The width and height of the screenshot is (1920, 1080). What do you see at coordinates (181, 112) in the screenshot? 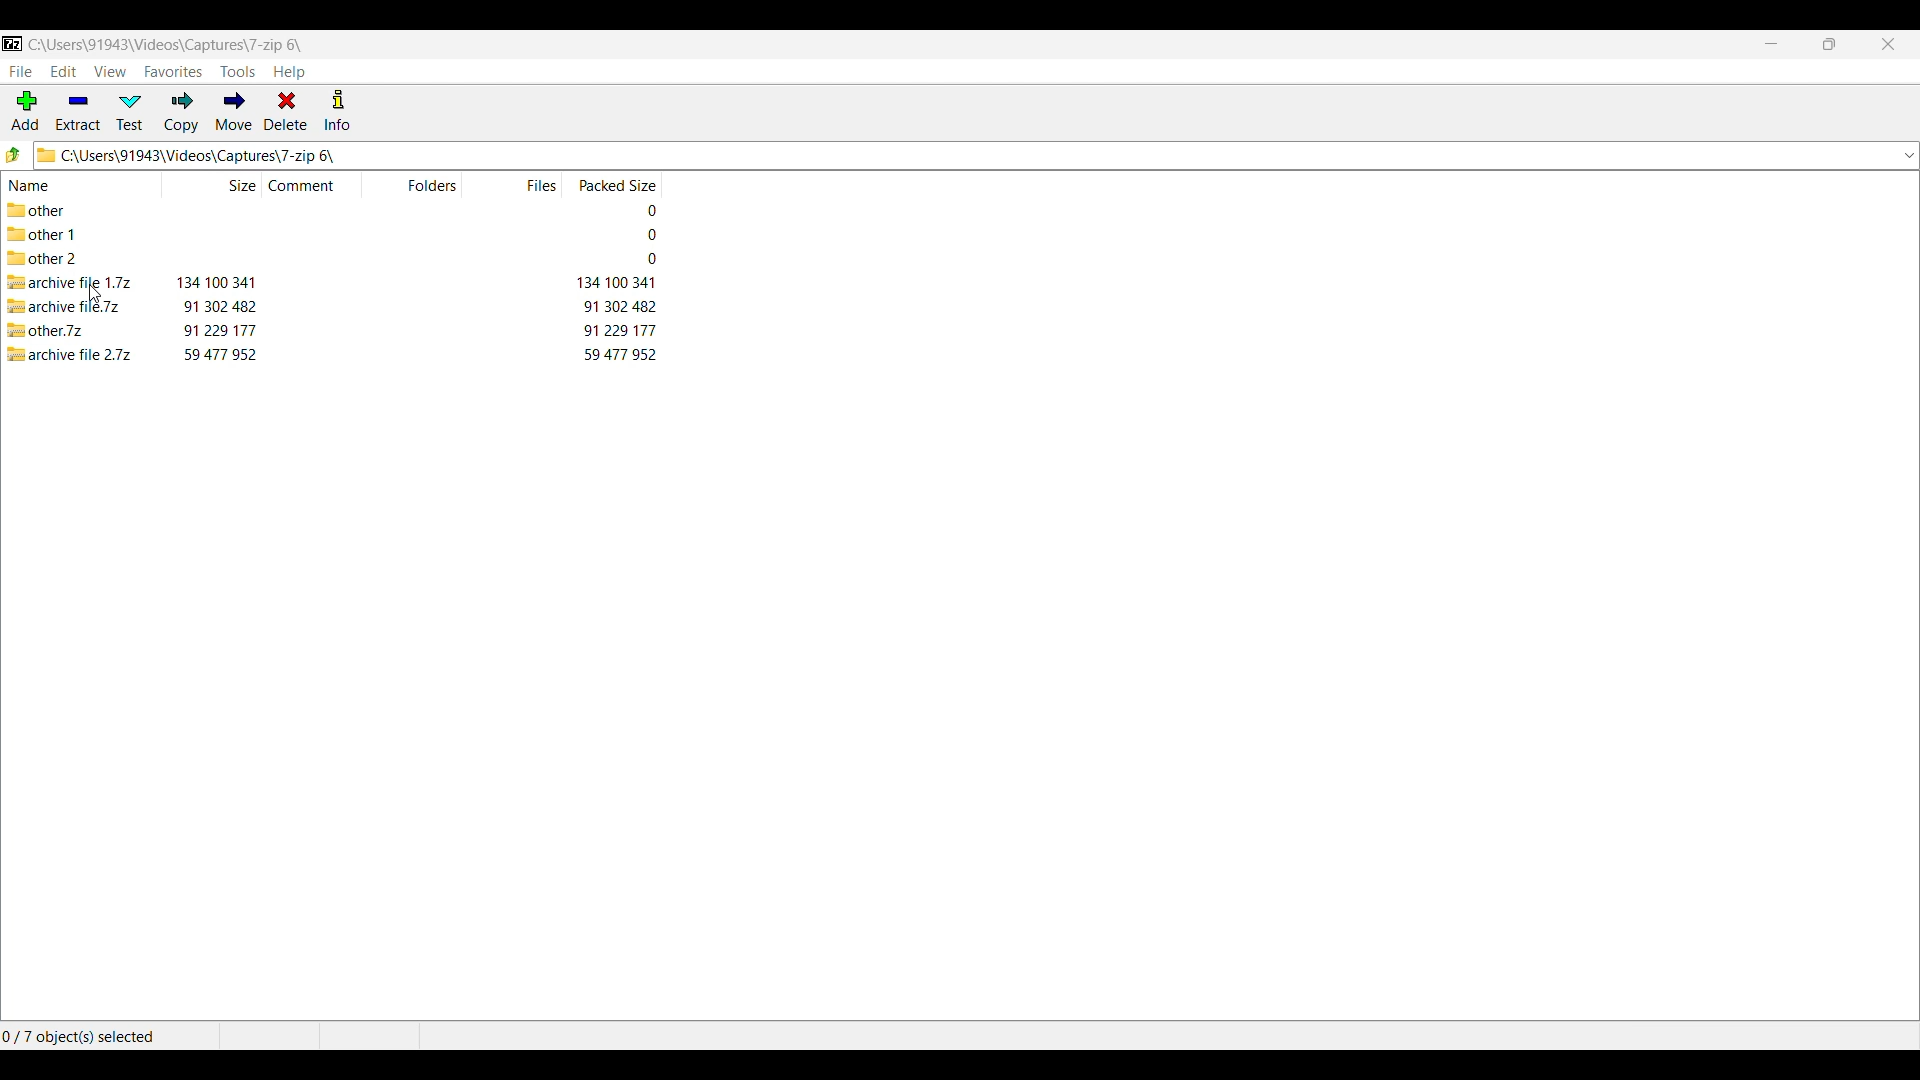
I see `Copy` at bounding box center [181, 112].